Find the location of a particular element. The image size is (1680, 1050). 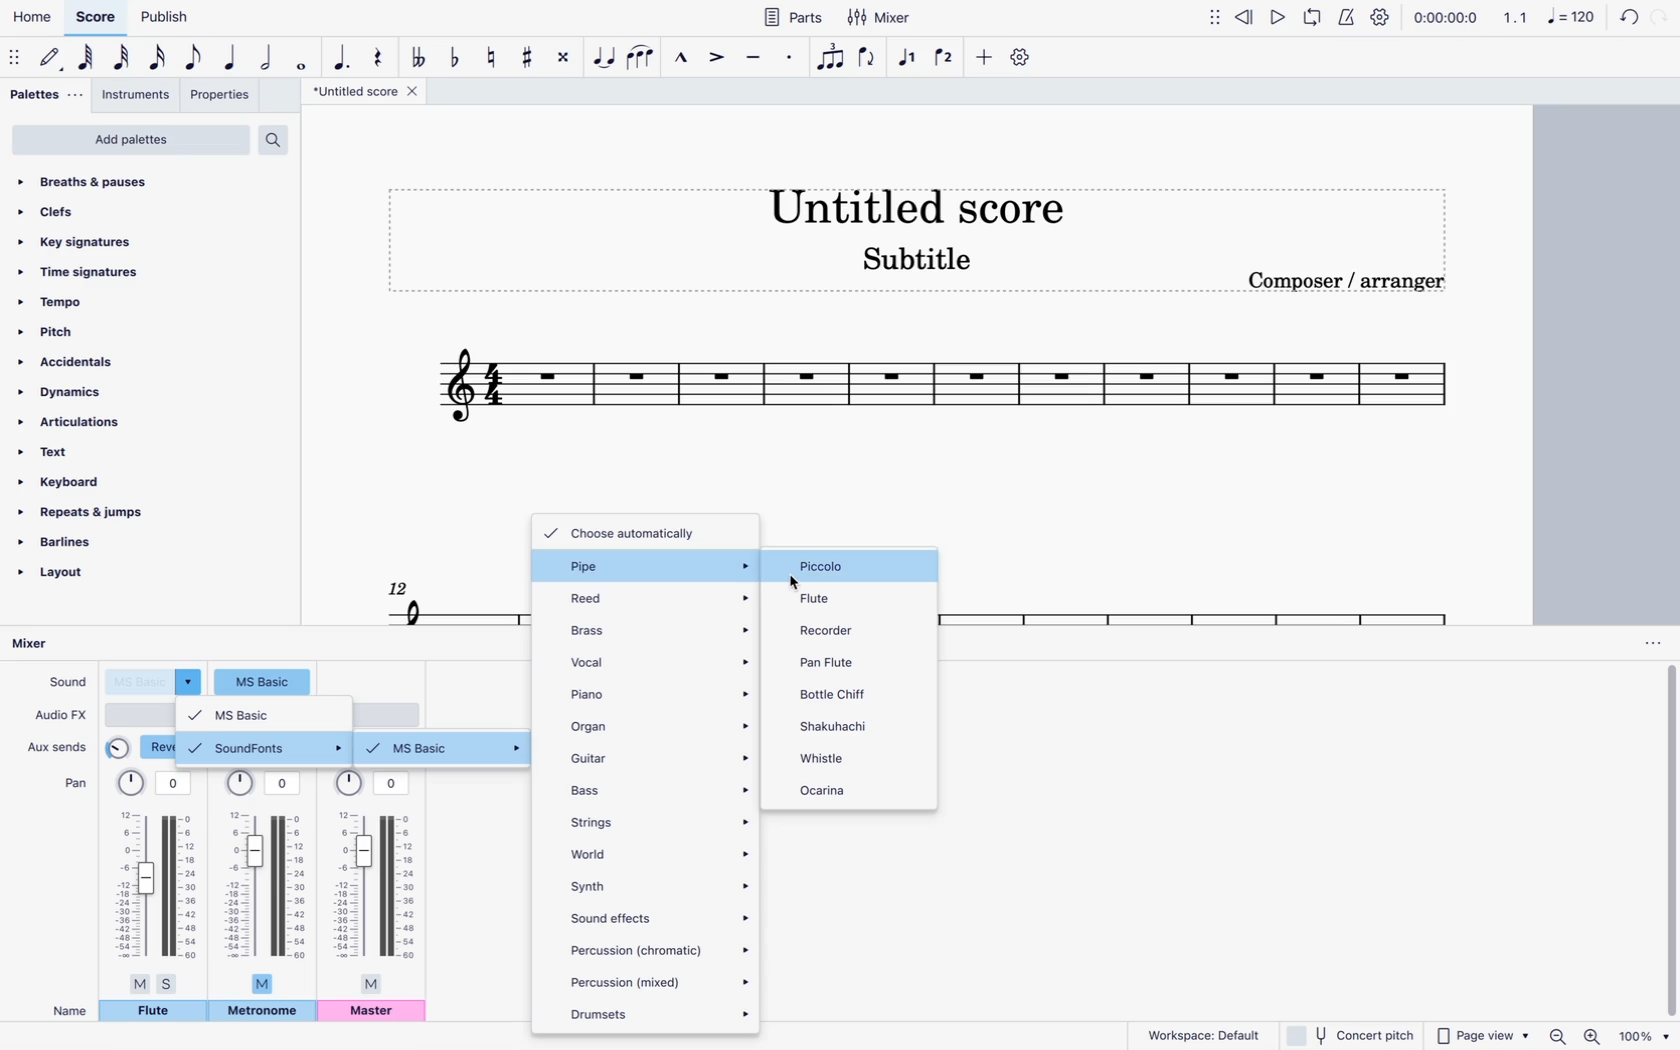

sound effects is located at coordinates (659, 915).